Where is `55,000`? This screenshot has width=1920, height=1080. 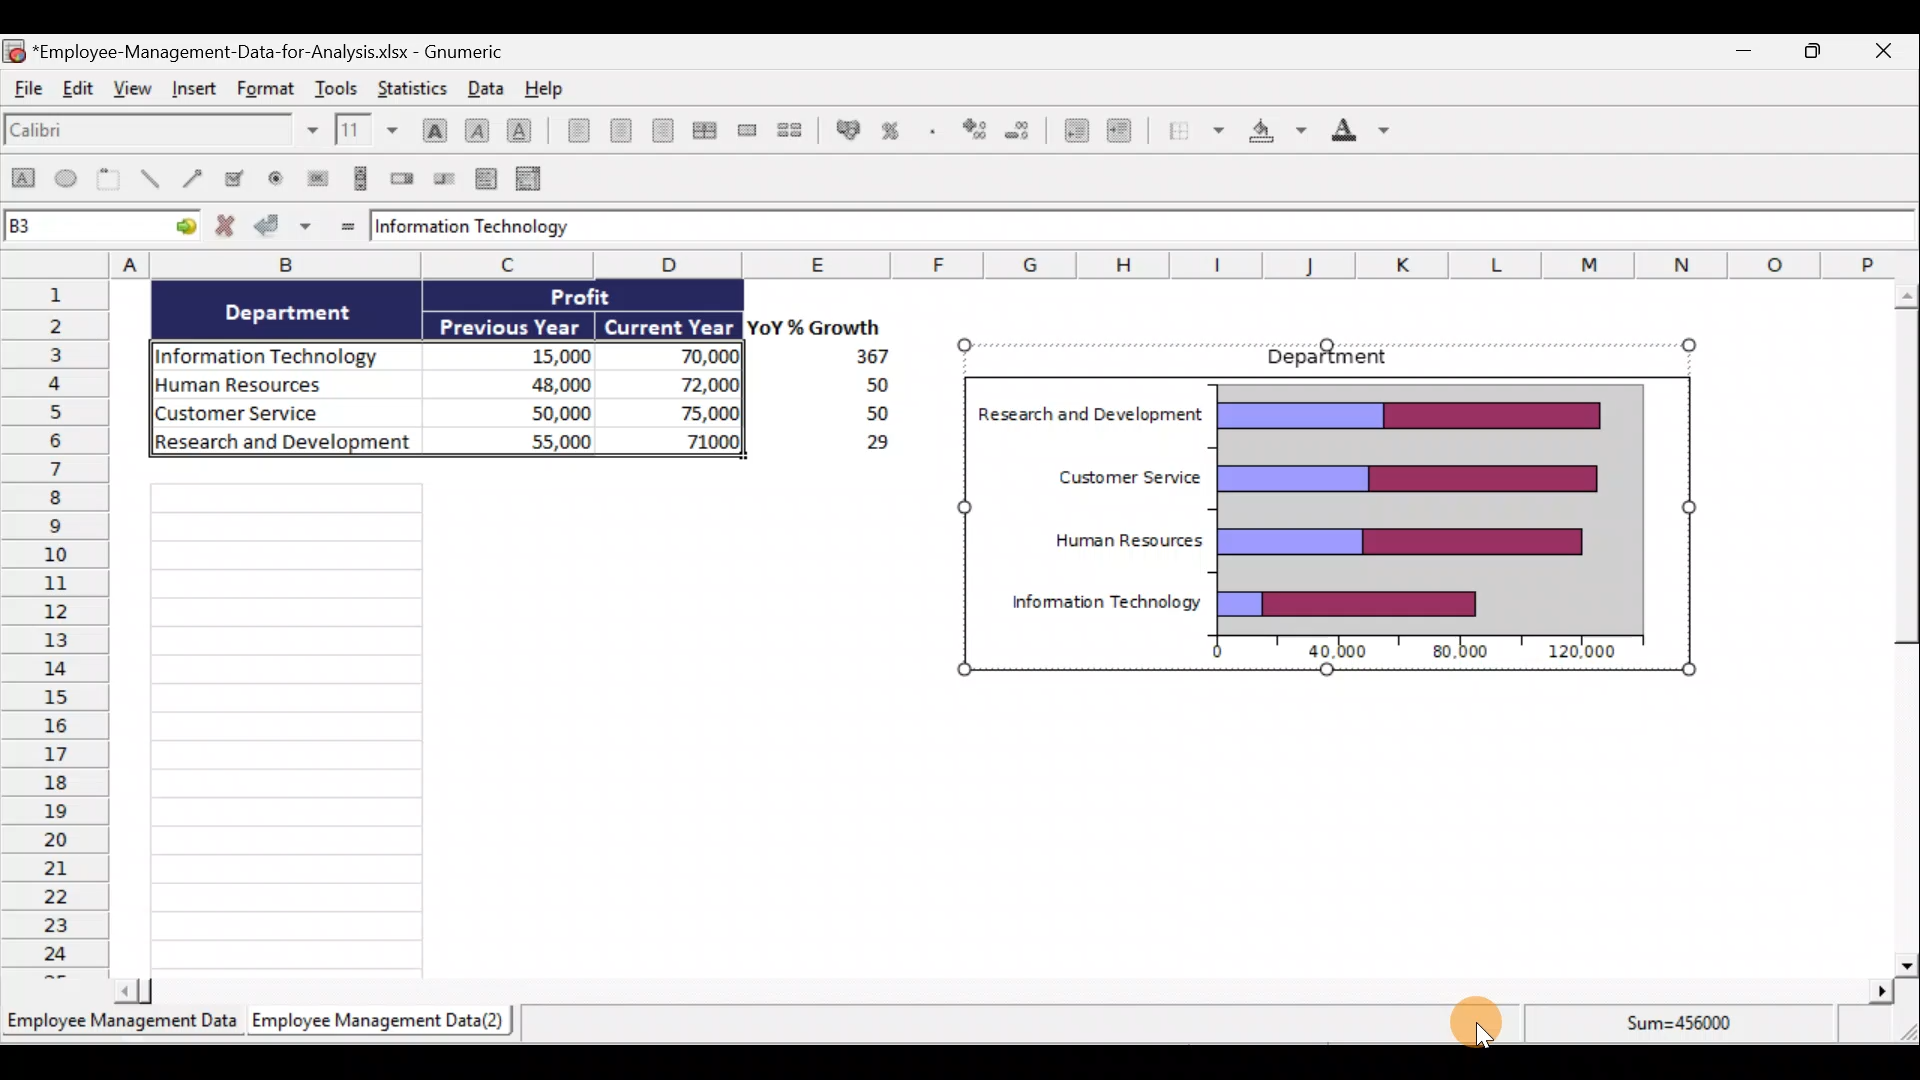 55,000 is located at coordinates (535, 440).